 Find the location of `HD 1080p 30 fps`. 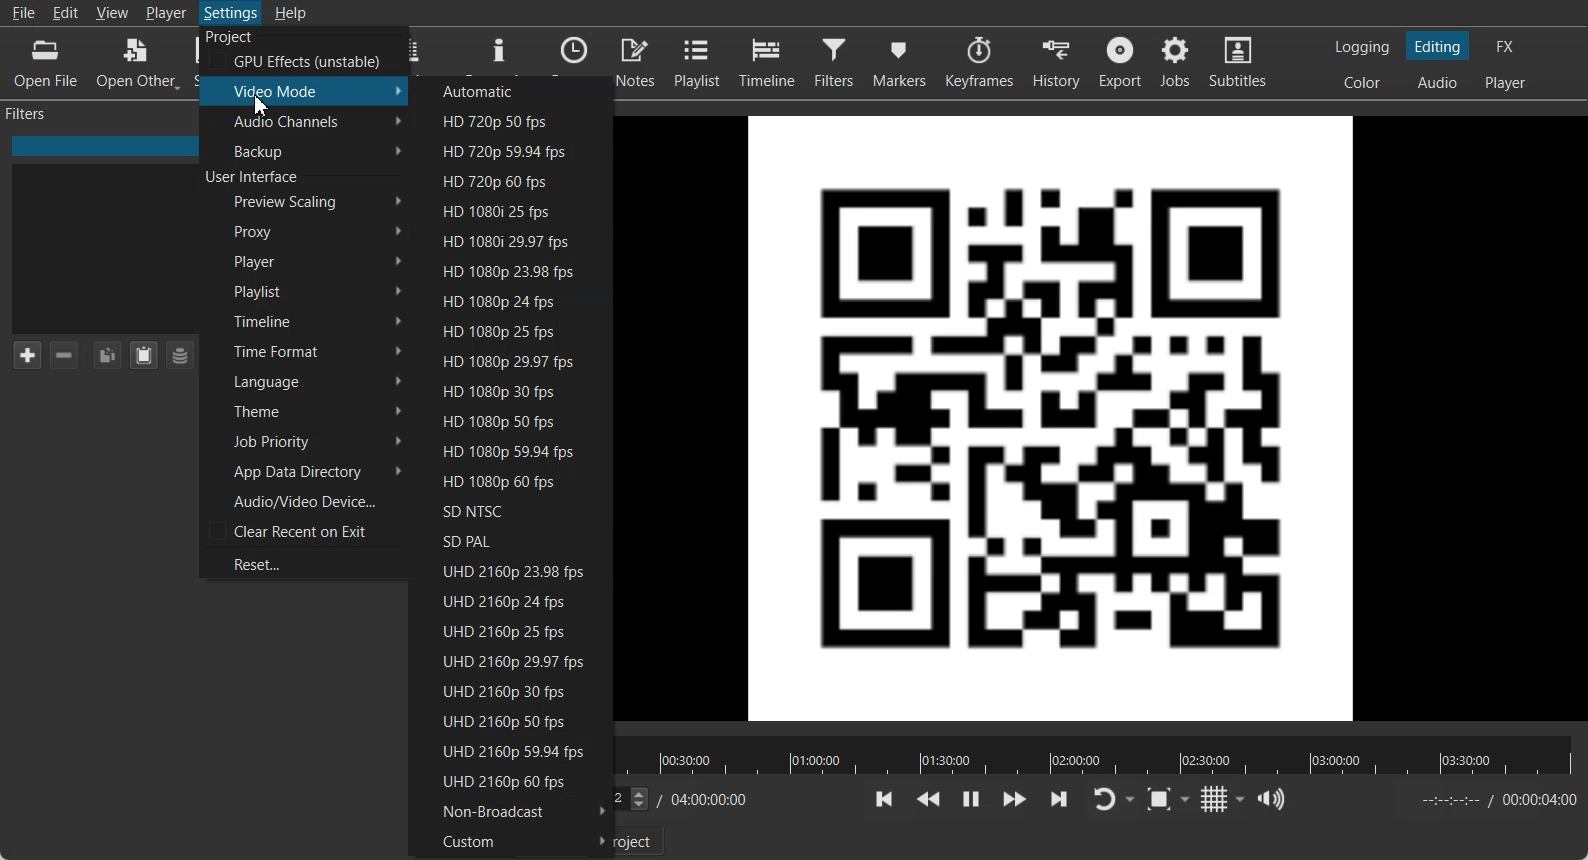

HD 1080p 30 fps is located at coordinates (506, 389).